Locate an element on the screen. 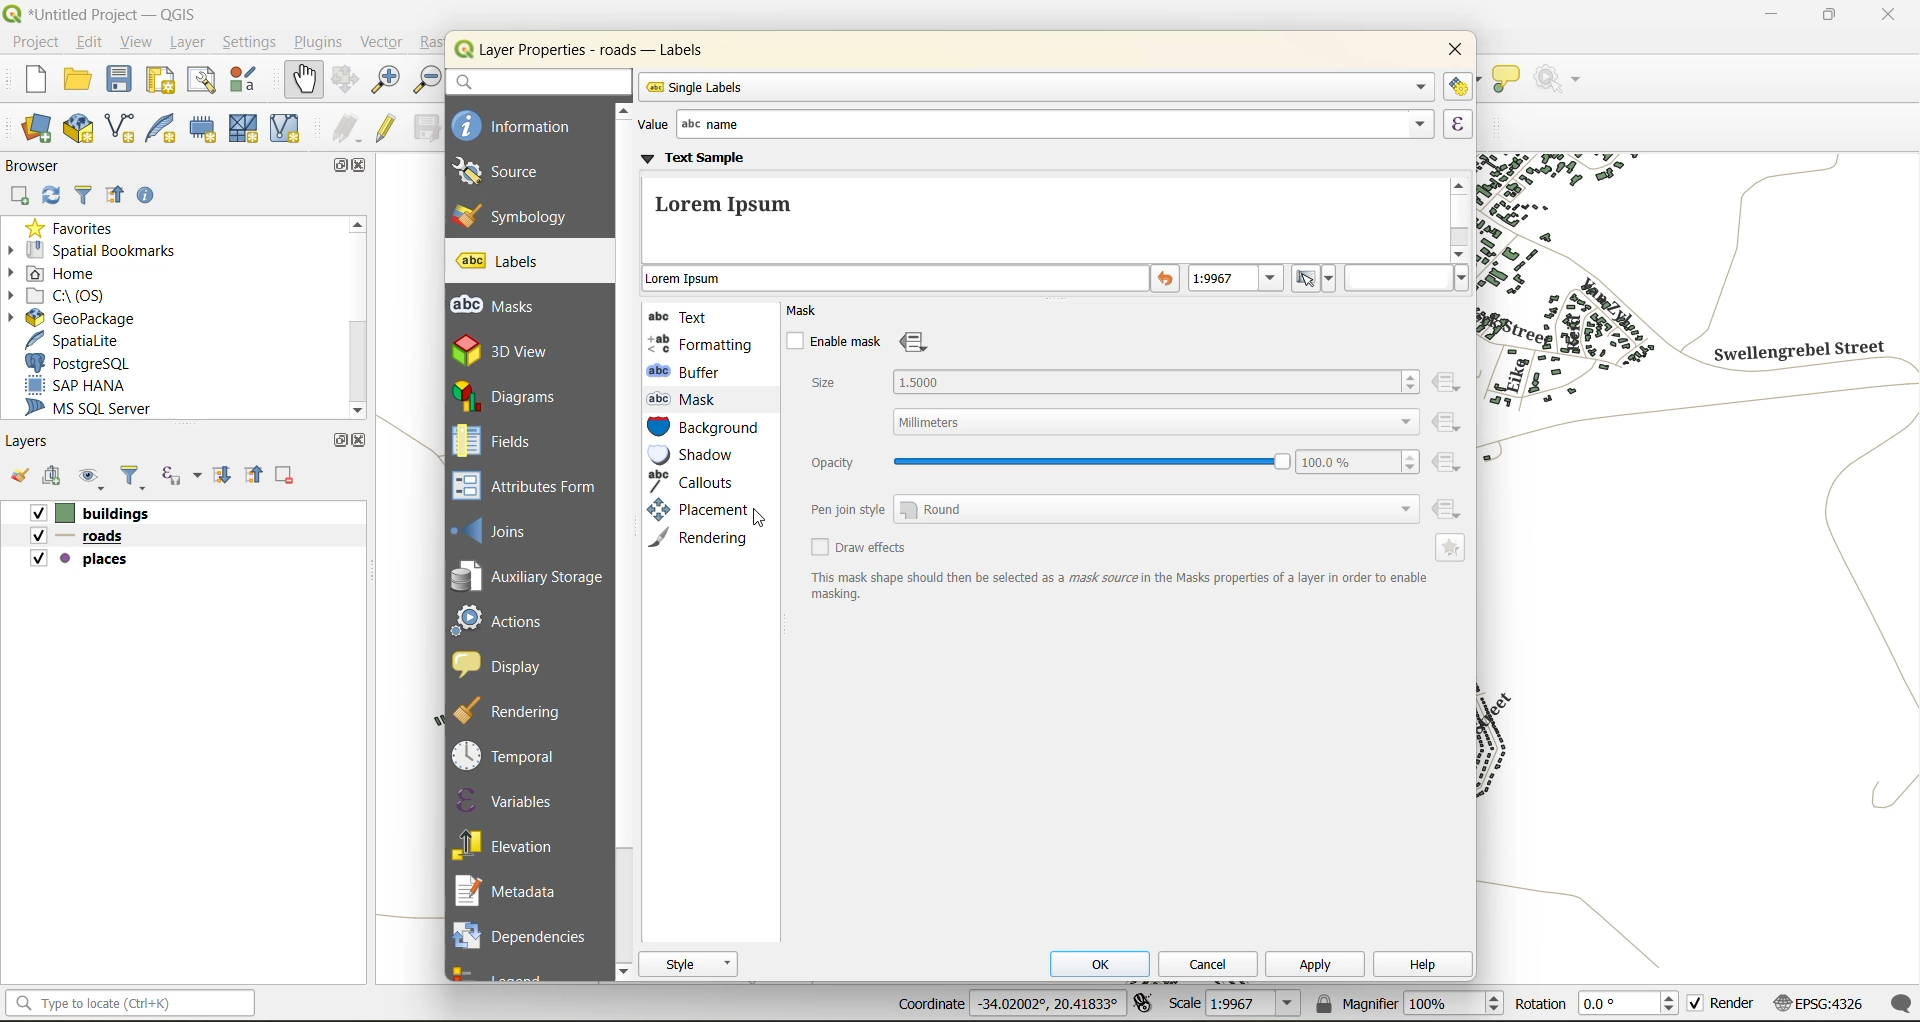 The image size is (1920, 1022). postgresql is located at coordinates (88, 360).